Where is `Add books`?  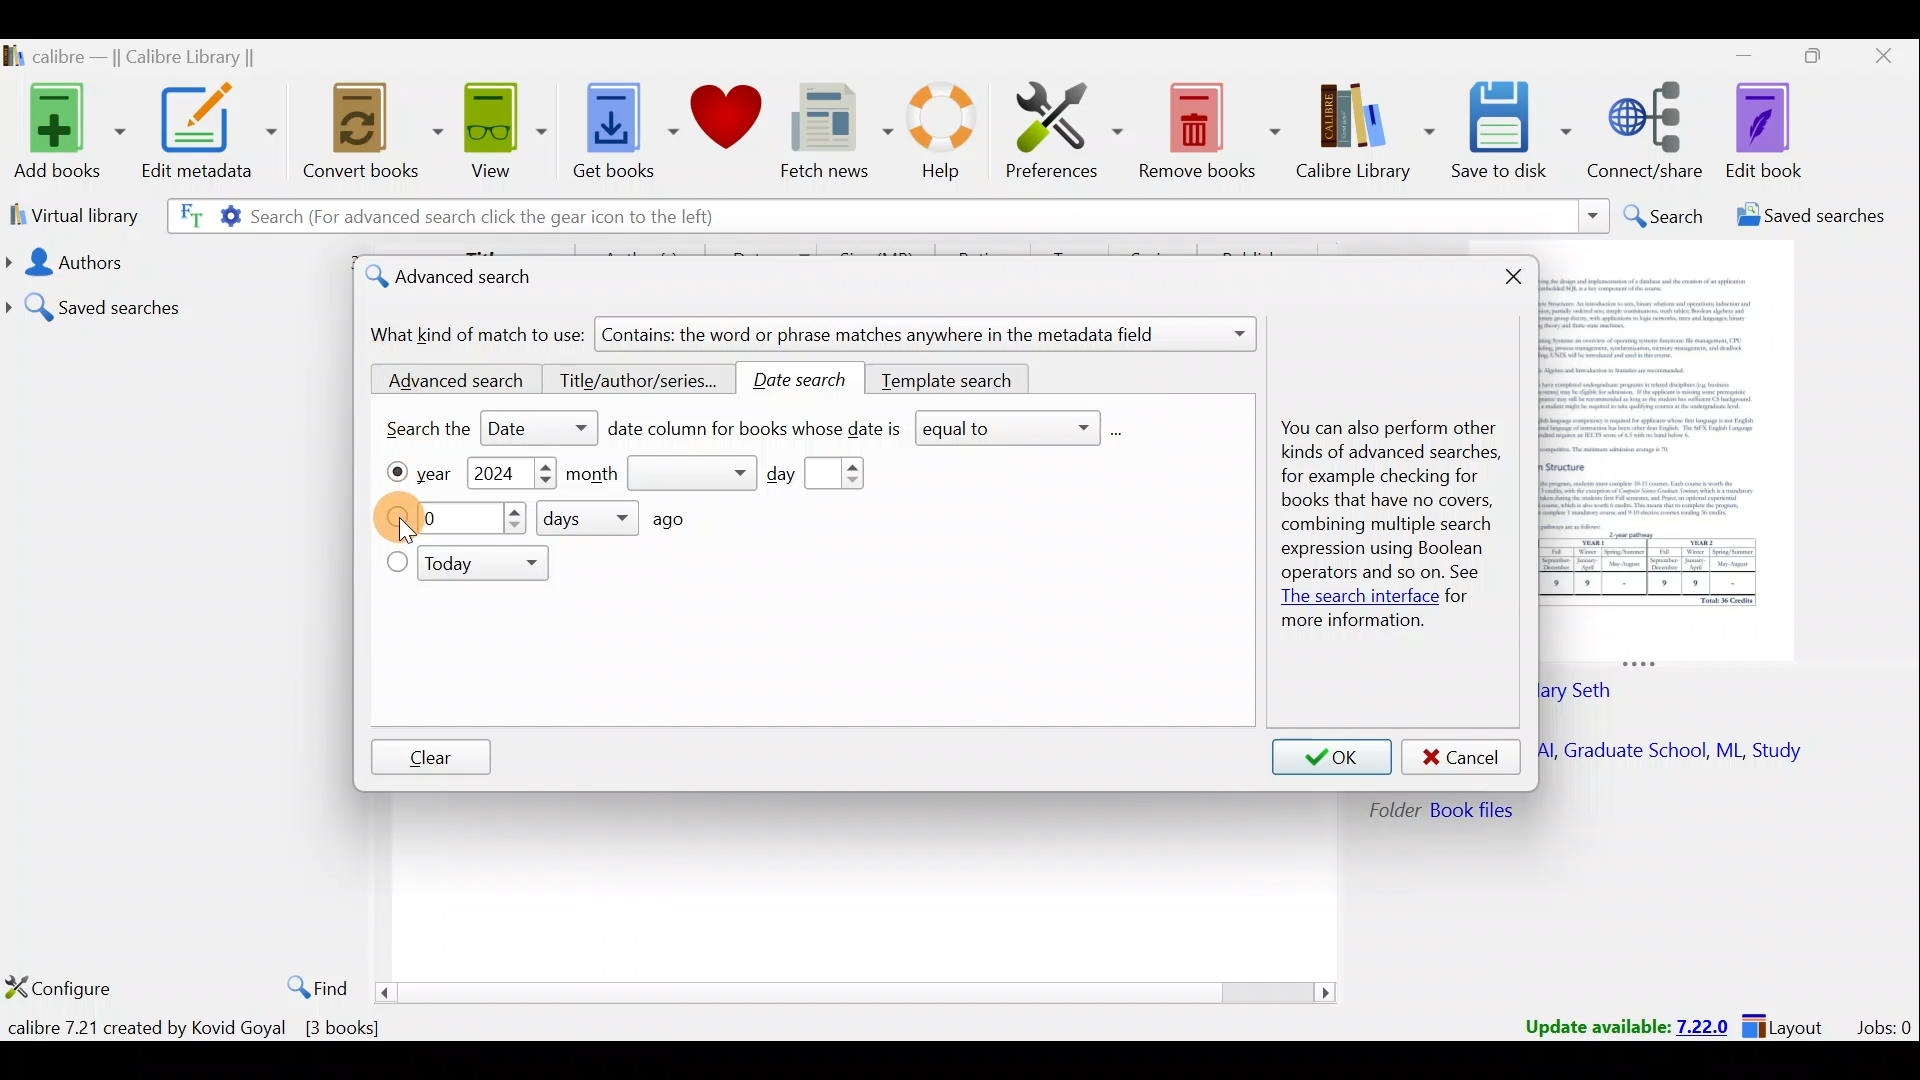
Add books is located at coordinates (65, 128).